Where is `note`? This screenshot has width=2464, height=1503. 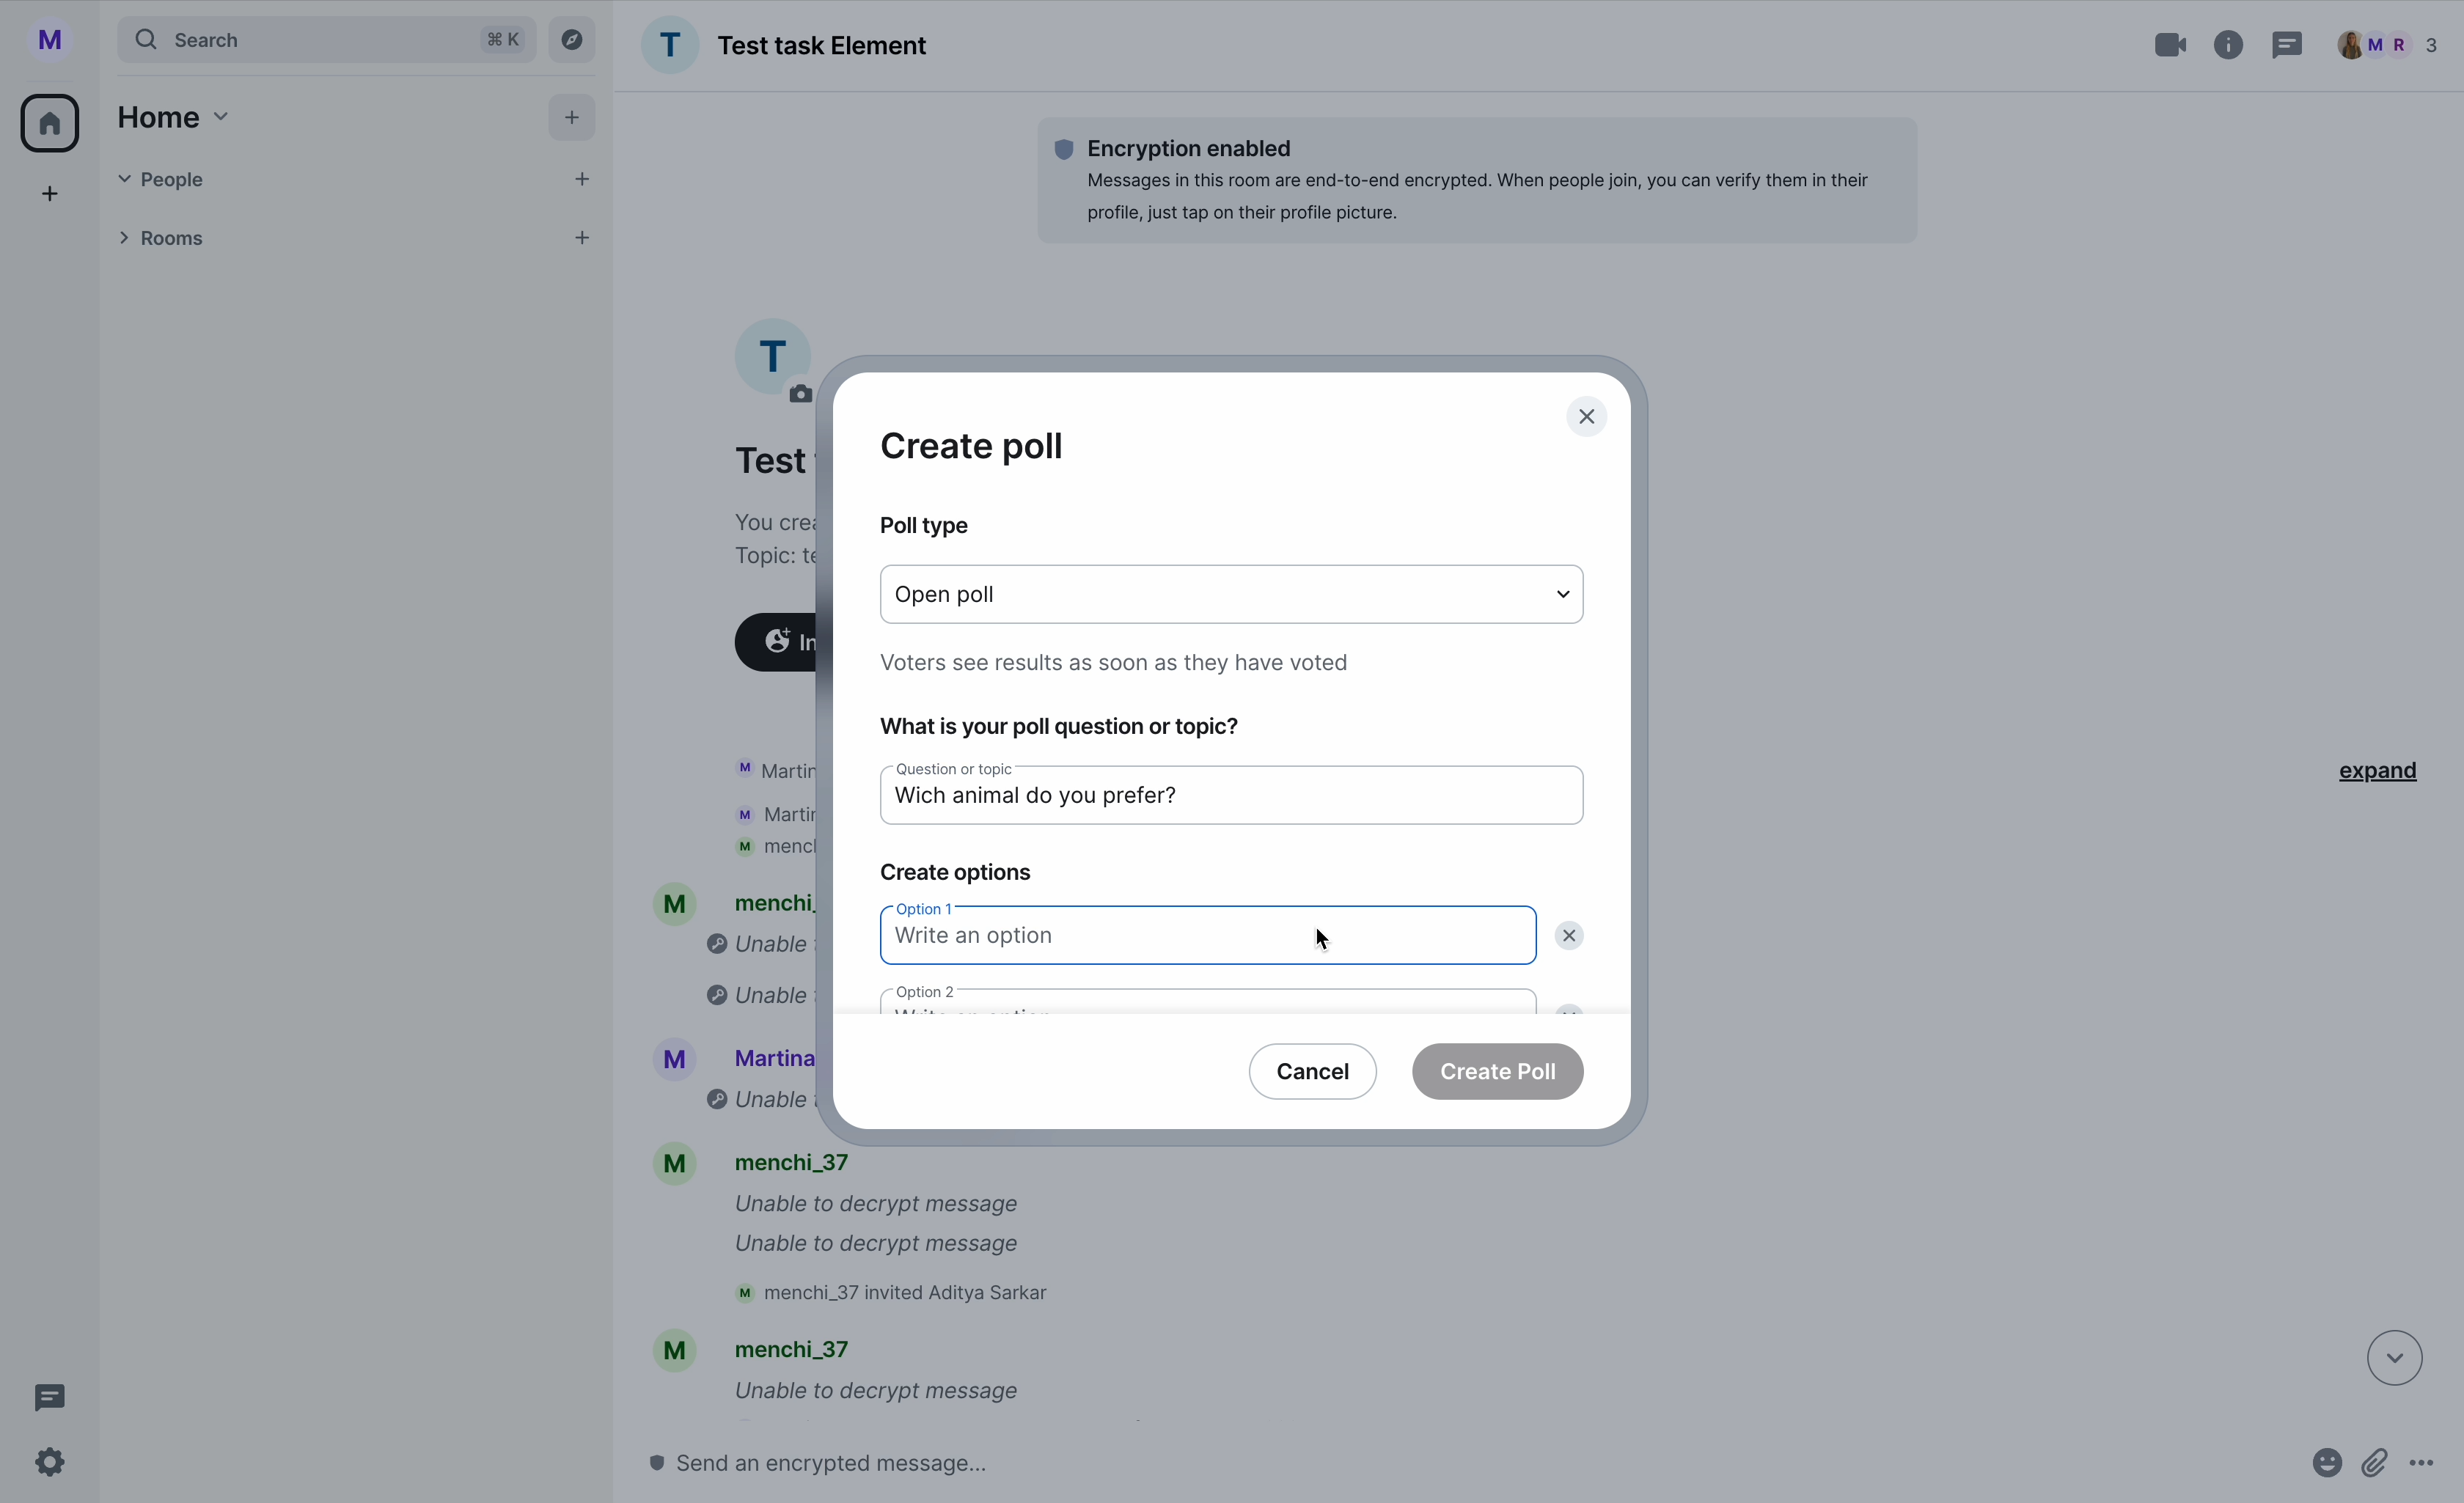
note is located at coordinates (1122, 660).